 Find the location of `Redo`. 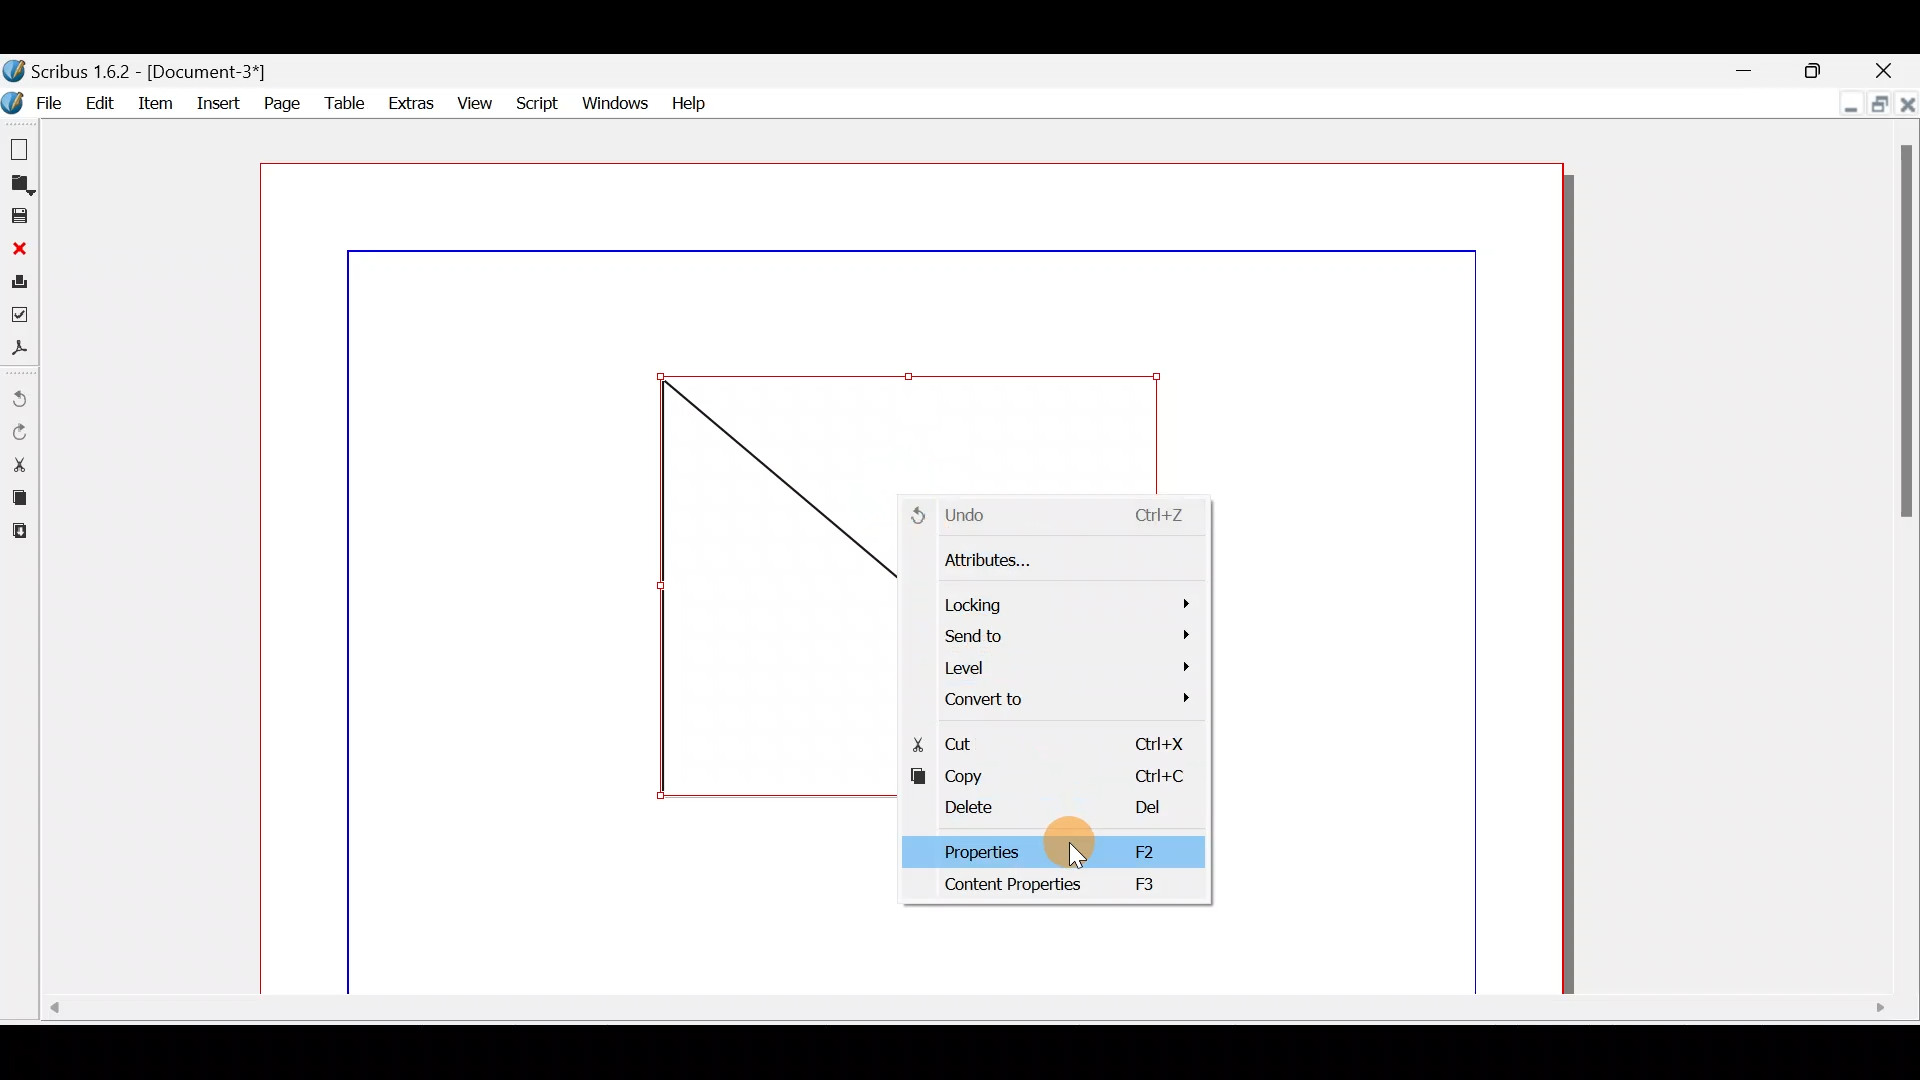

Redo is located at coordinates (23, 432).